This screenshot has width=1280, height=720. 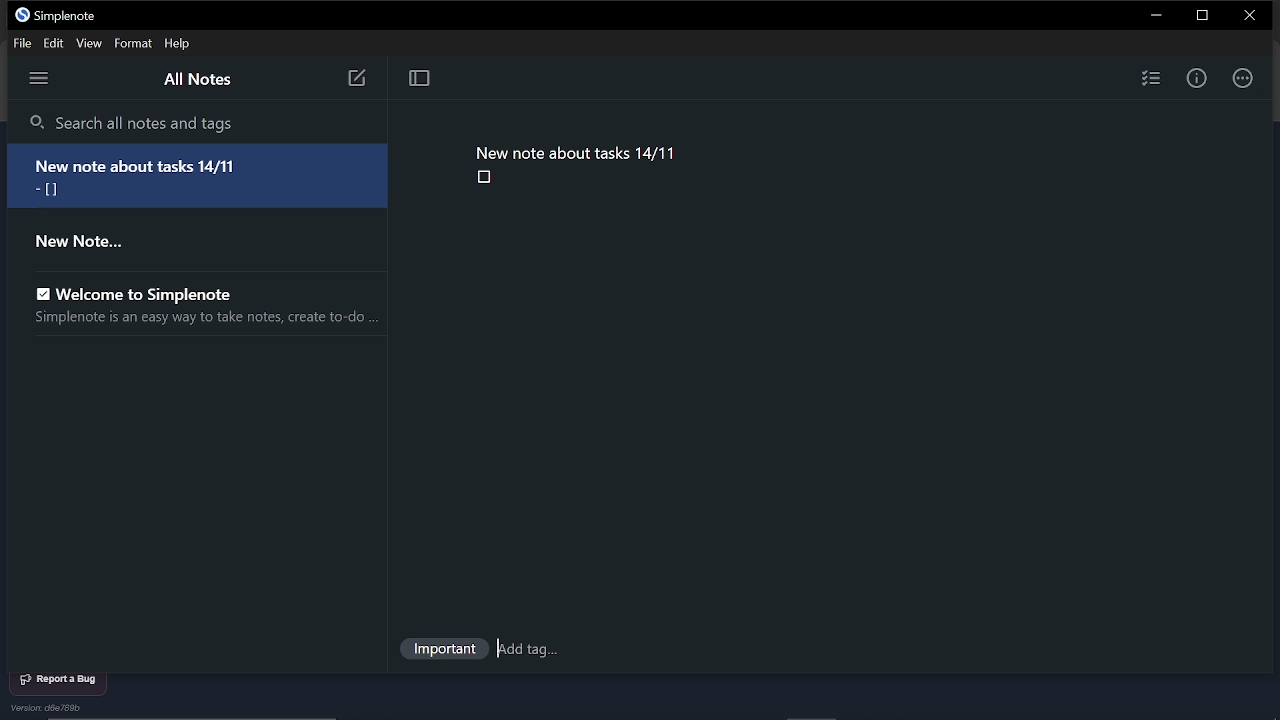 What do you see at coordinates (1247, 15) in the screenshot?
I see `CLose` at bounding box center [1247, 15].